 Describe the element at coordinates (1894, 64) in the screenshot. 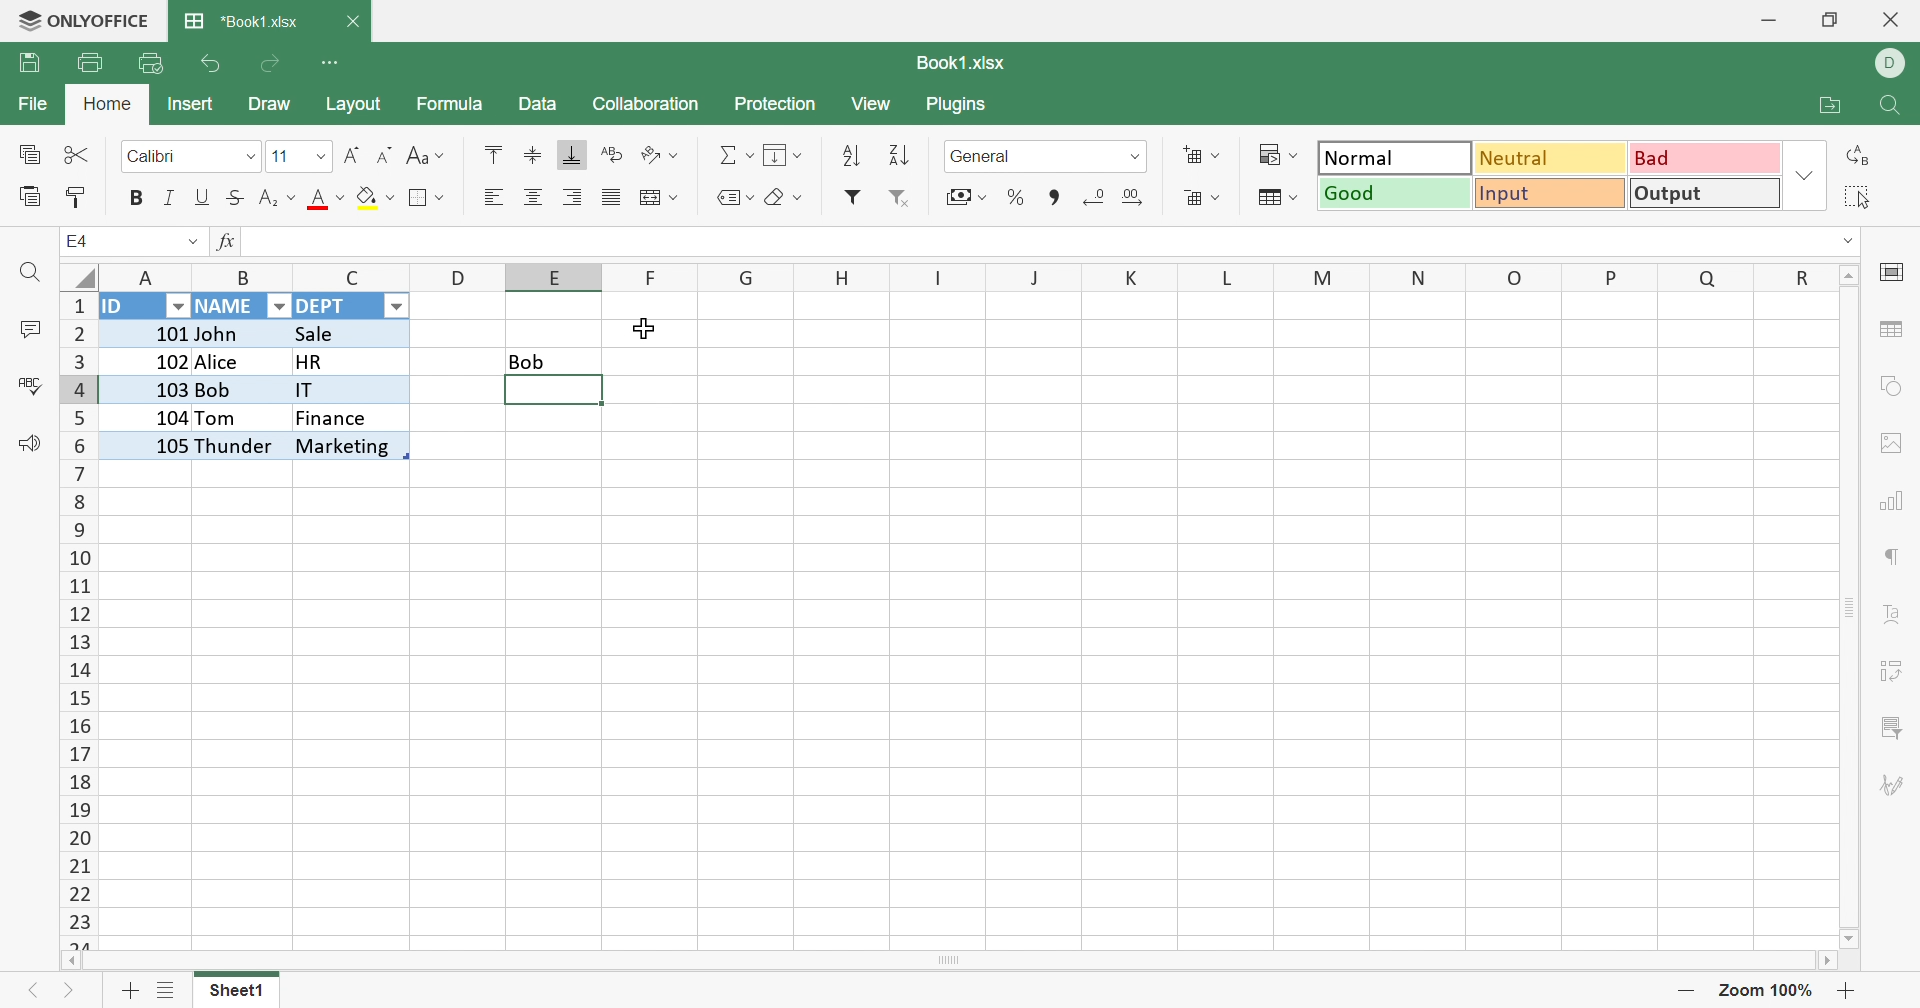

I see `DELL` at that location.